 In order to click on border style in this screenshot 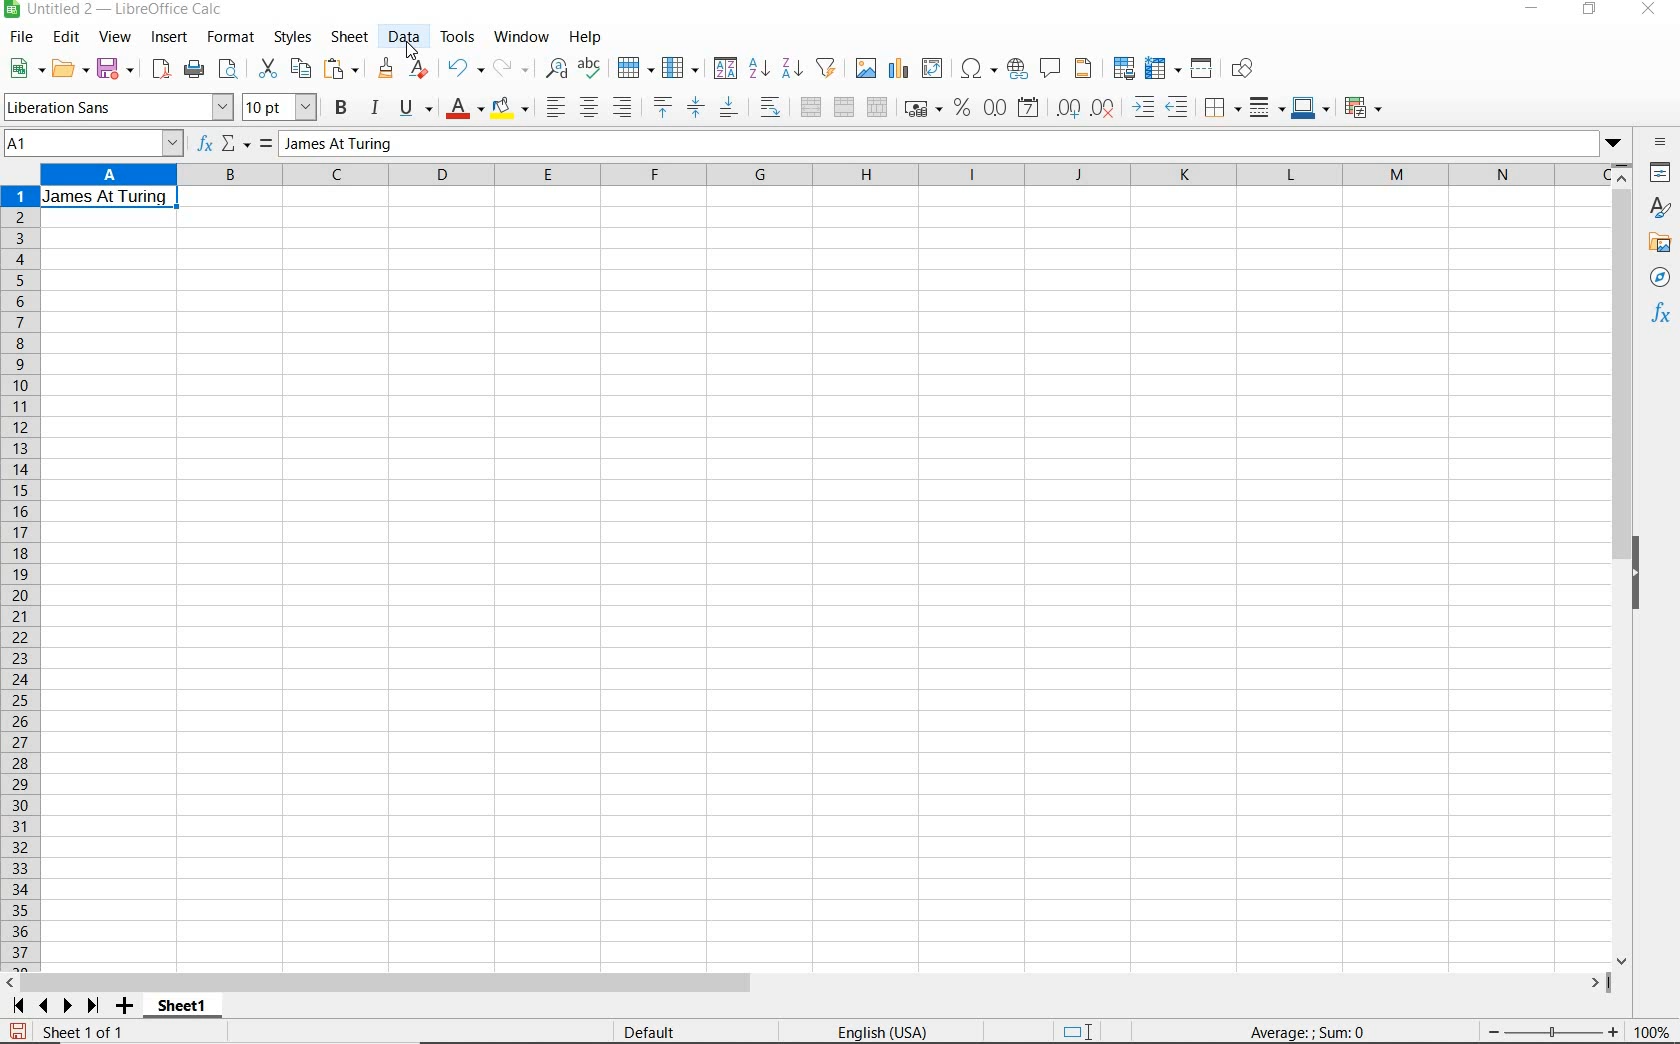, I will do `click(1268, 107)`.